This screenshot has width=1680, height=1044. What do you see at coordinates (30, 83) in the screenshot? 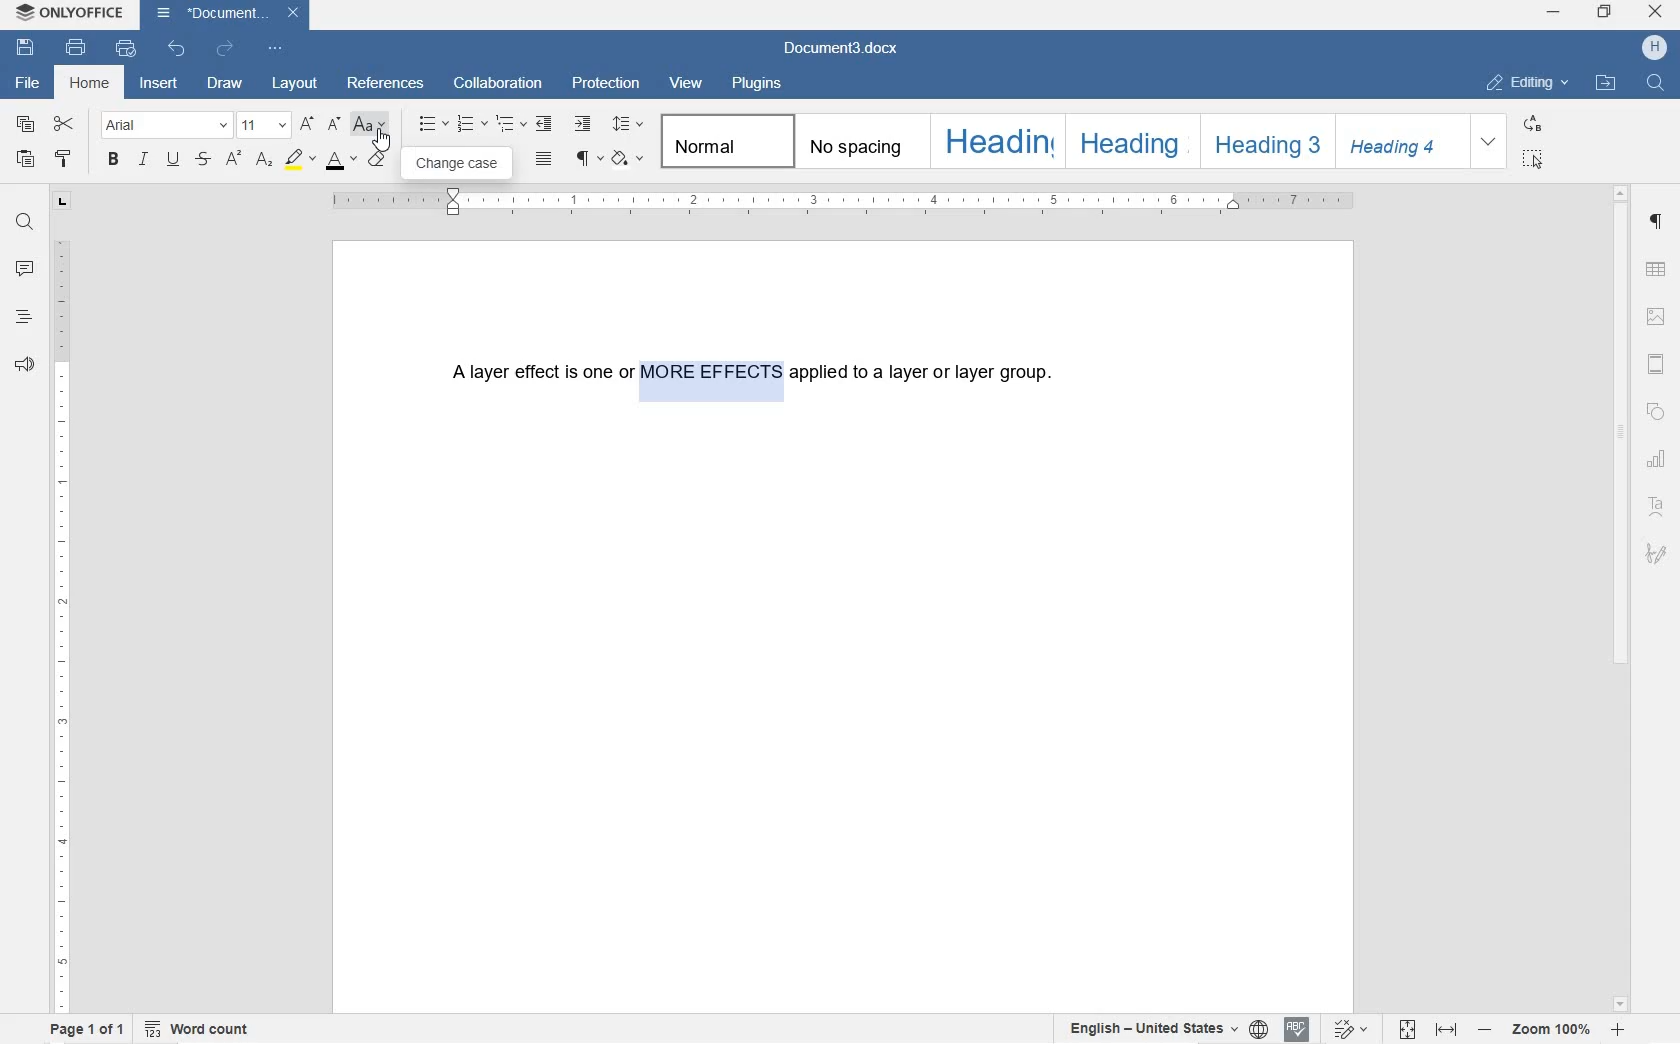
I see `FILE` at bounding box center [30, 83].